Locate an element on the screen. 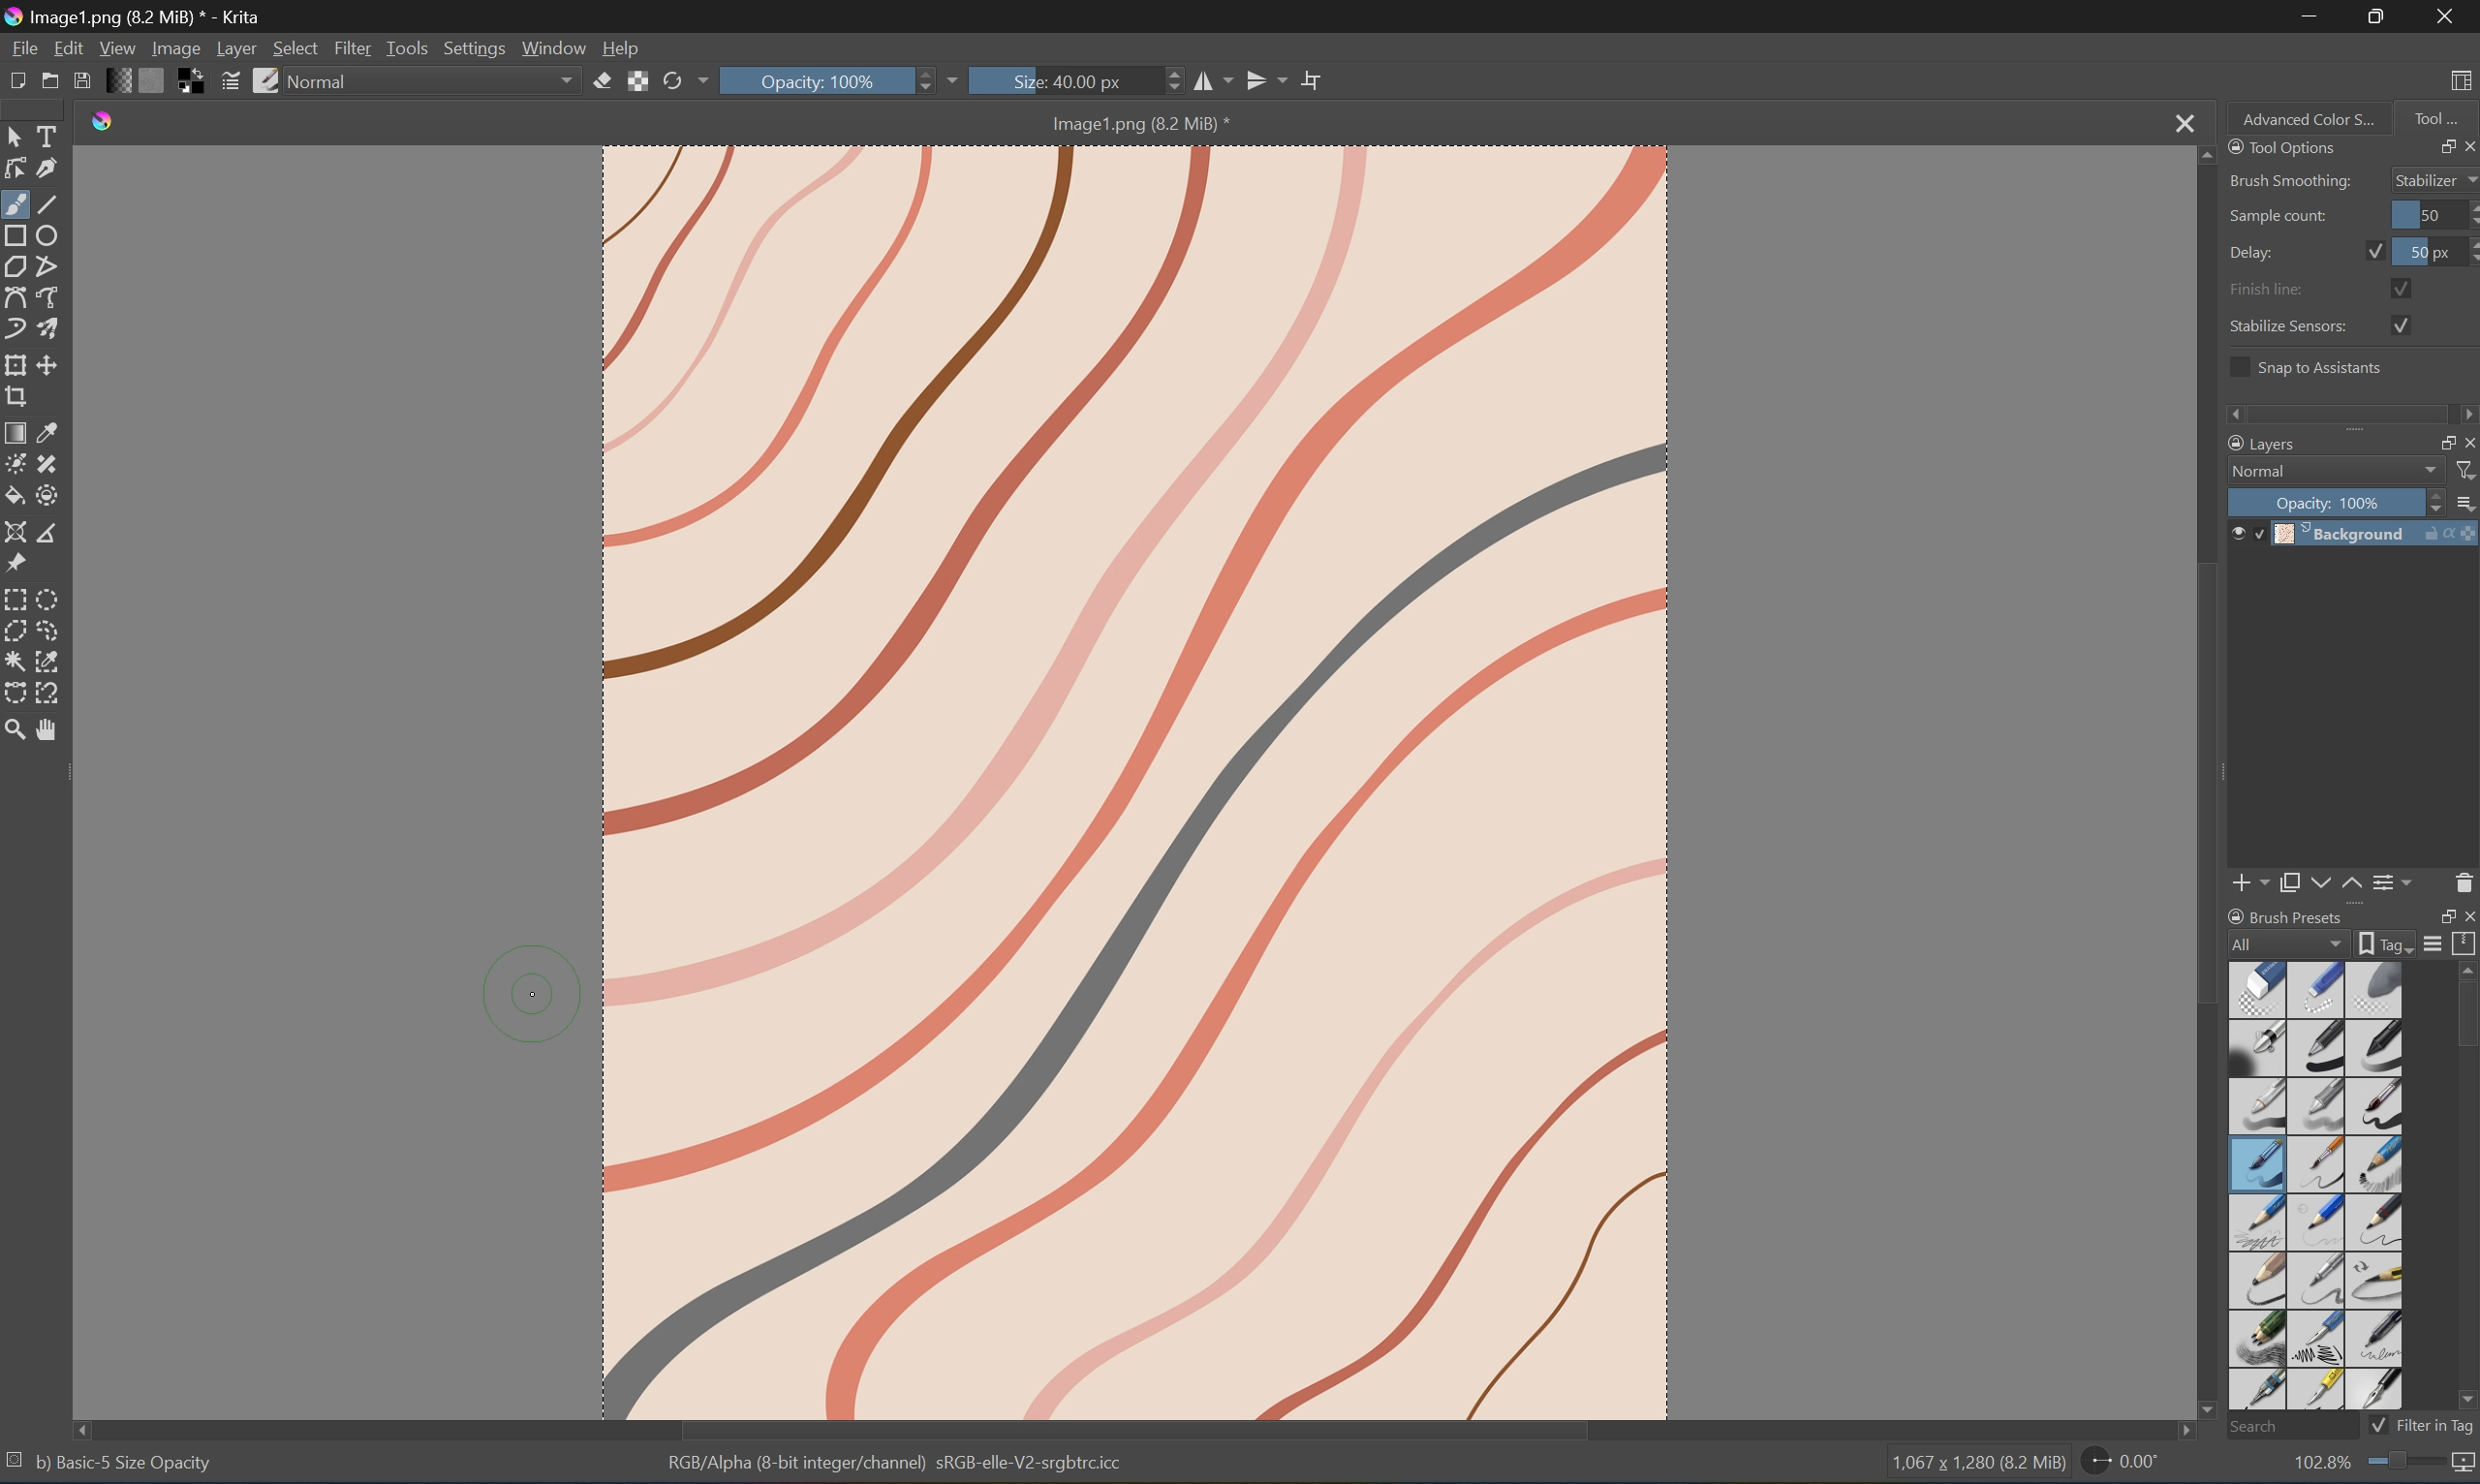  Transform the layer or selection is located at coordinates (16, 364).